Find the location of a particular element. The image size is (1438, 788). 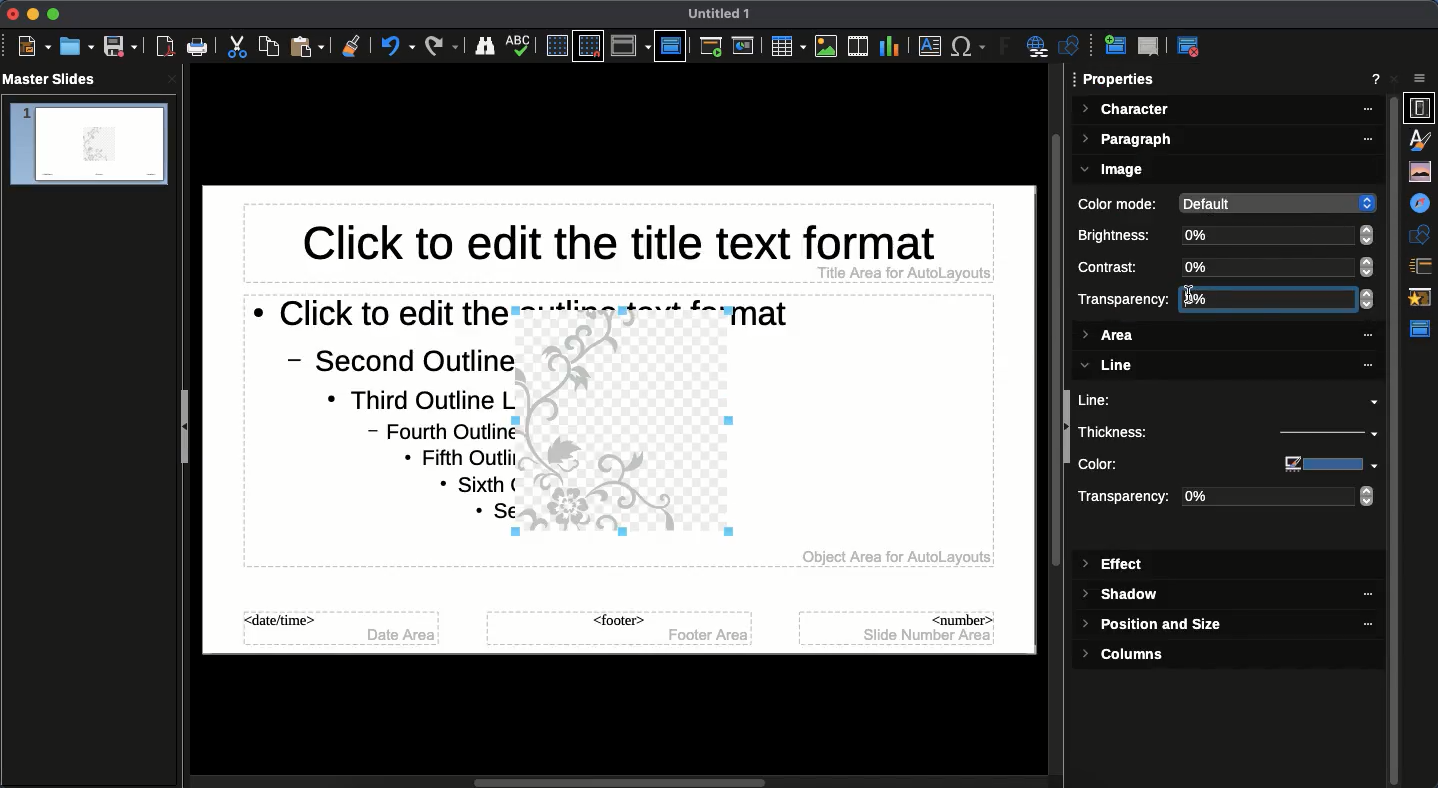

color input is located at coordinates (1322, 464).